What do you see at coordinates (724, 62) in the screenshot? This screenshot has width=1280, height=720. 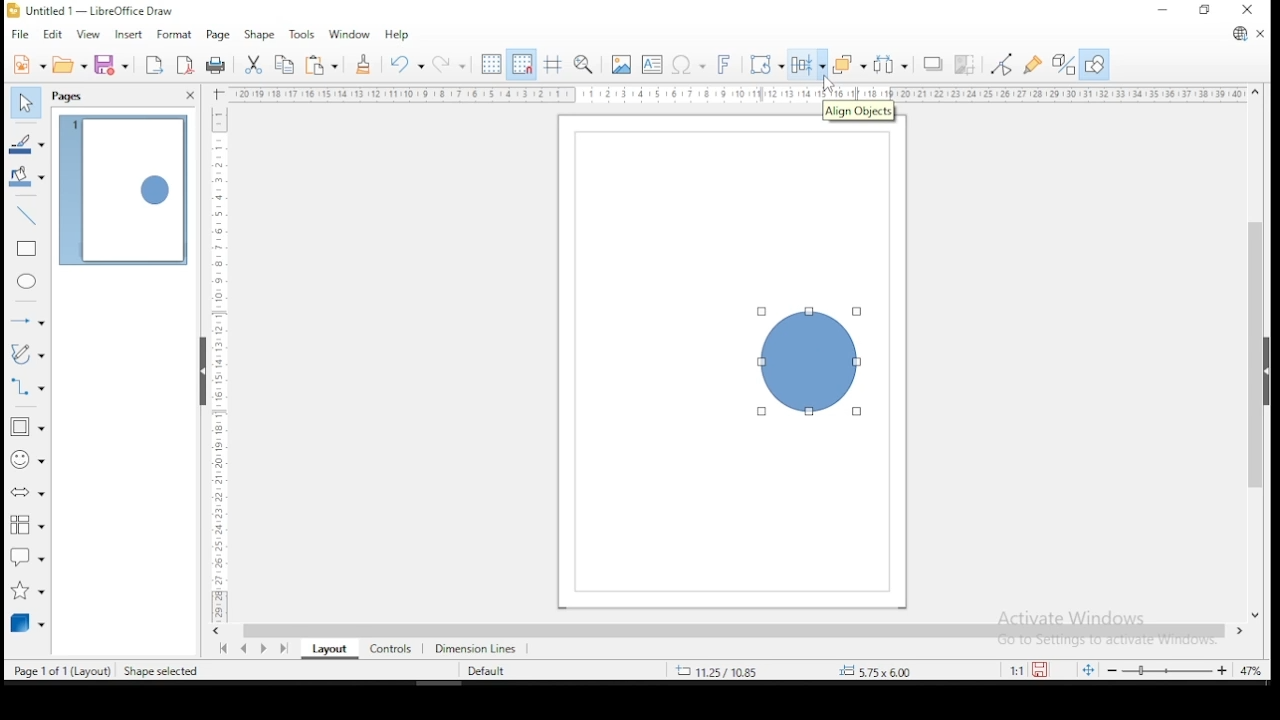 I see `insert fontwork text` at bounding box center [724, 62].